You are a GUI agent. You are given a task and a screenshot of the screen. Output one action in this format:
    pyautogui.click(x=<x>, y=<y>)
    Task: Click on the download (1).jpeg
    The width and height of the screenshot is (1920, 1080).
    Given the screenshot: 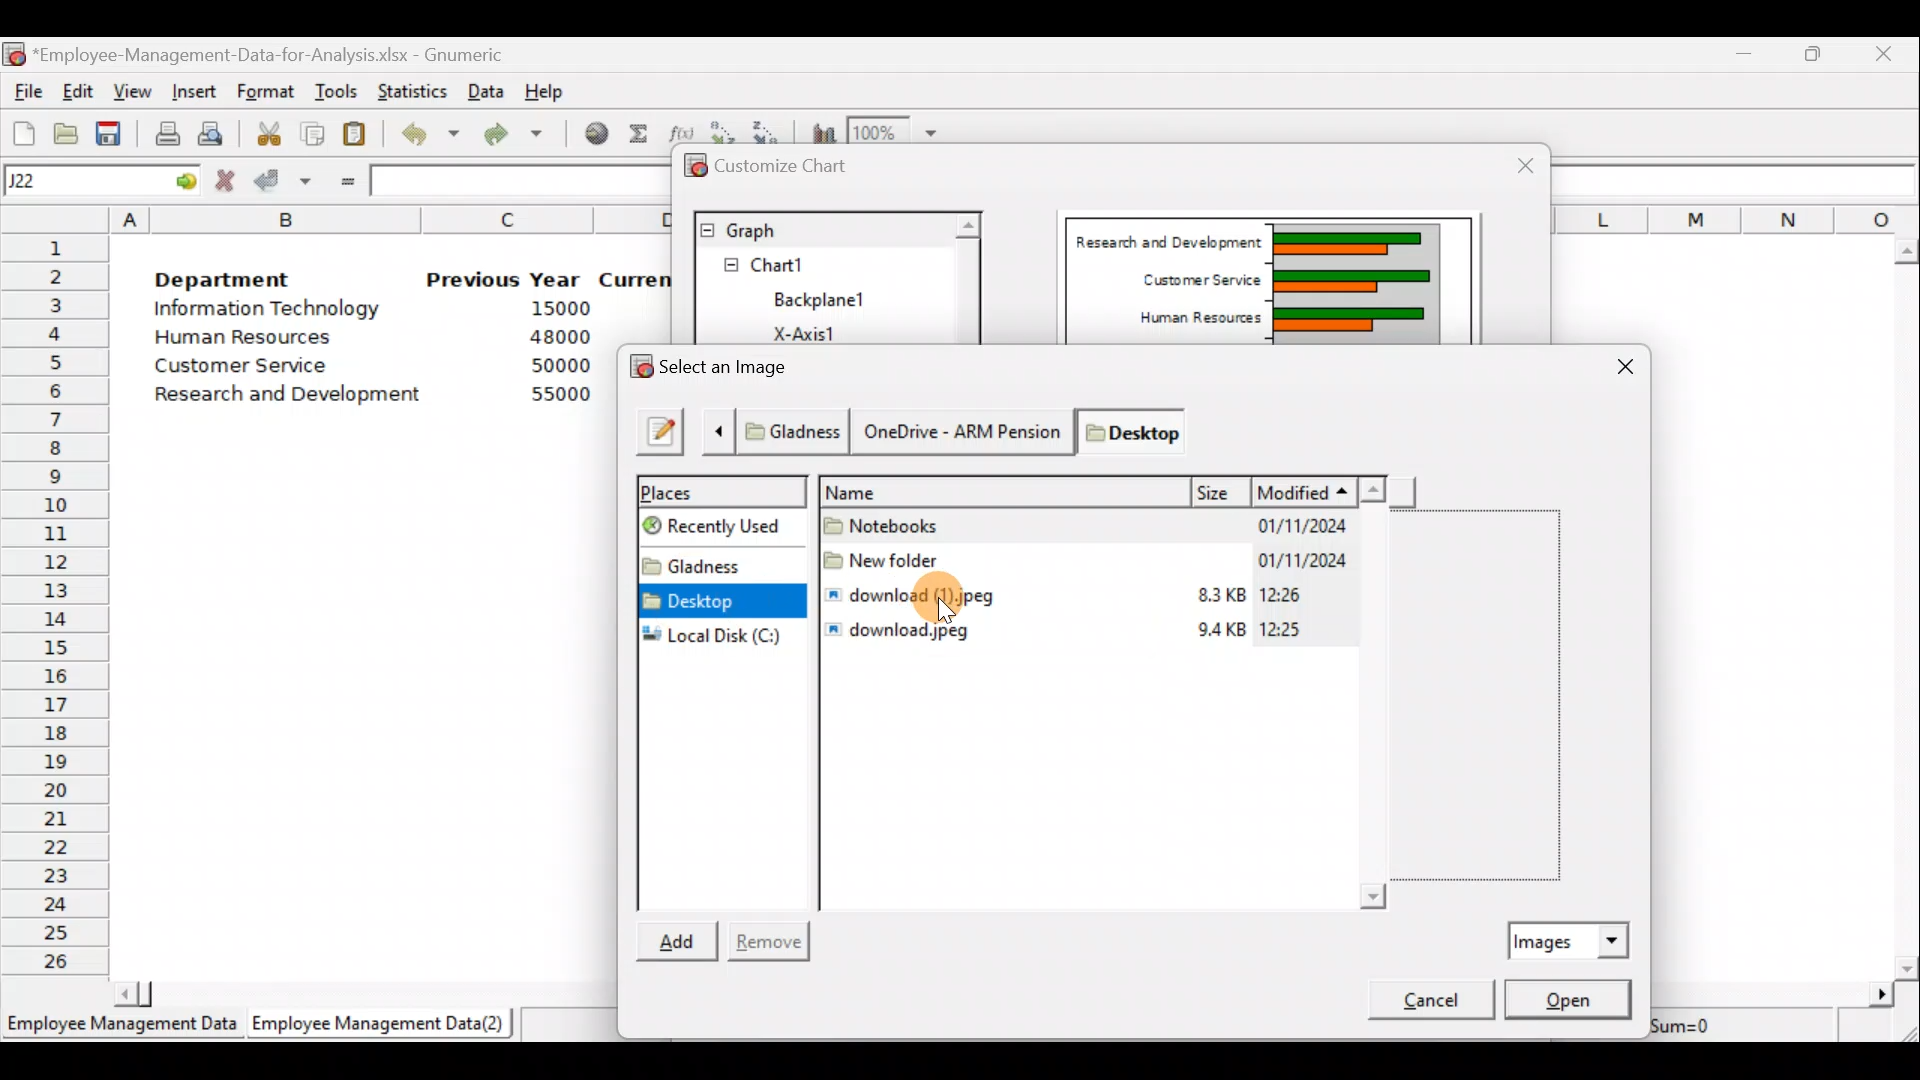 What is the action you would take?
    pyautogui.click(x=923, y=592)
    